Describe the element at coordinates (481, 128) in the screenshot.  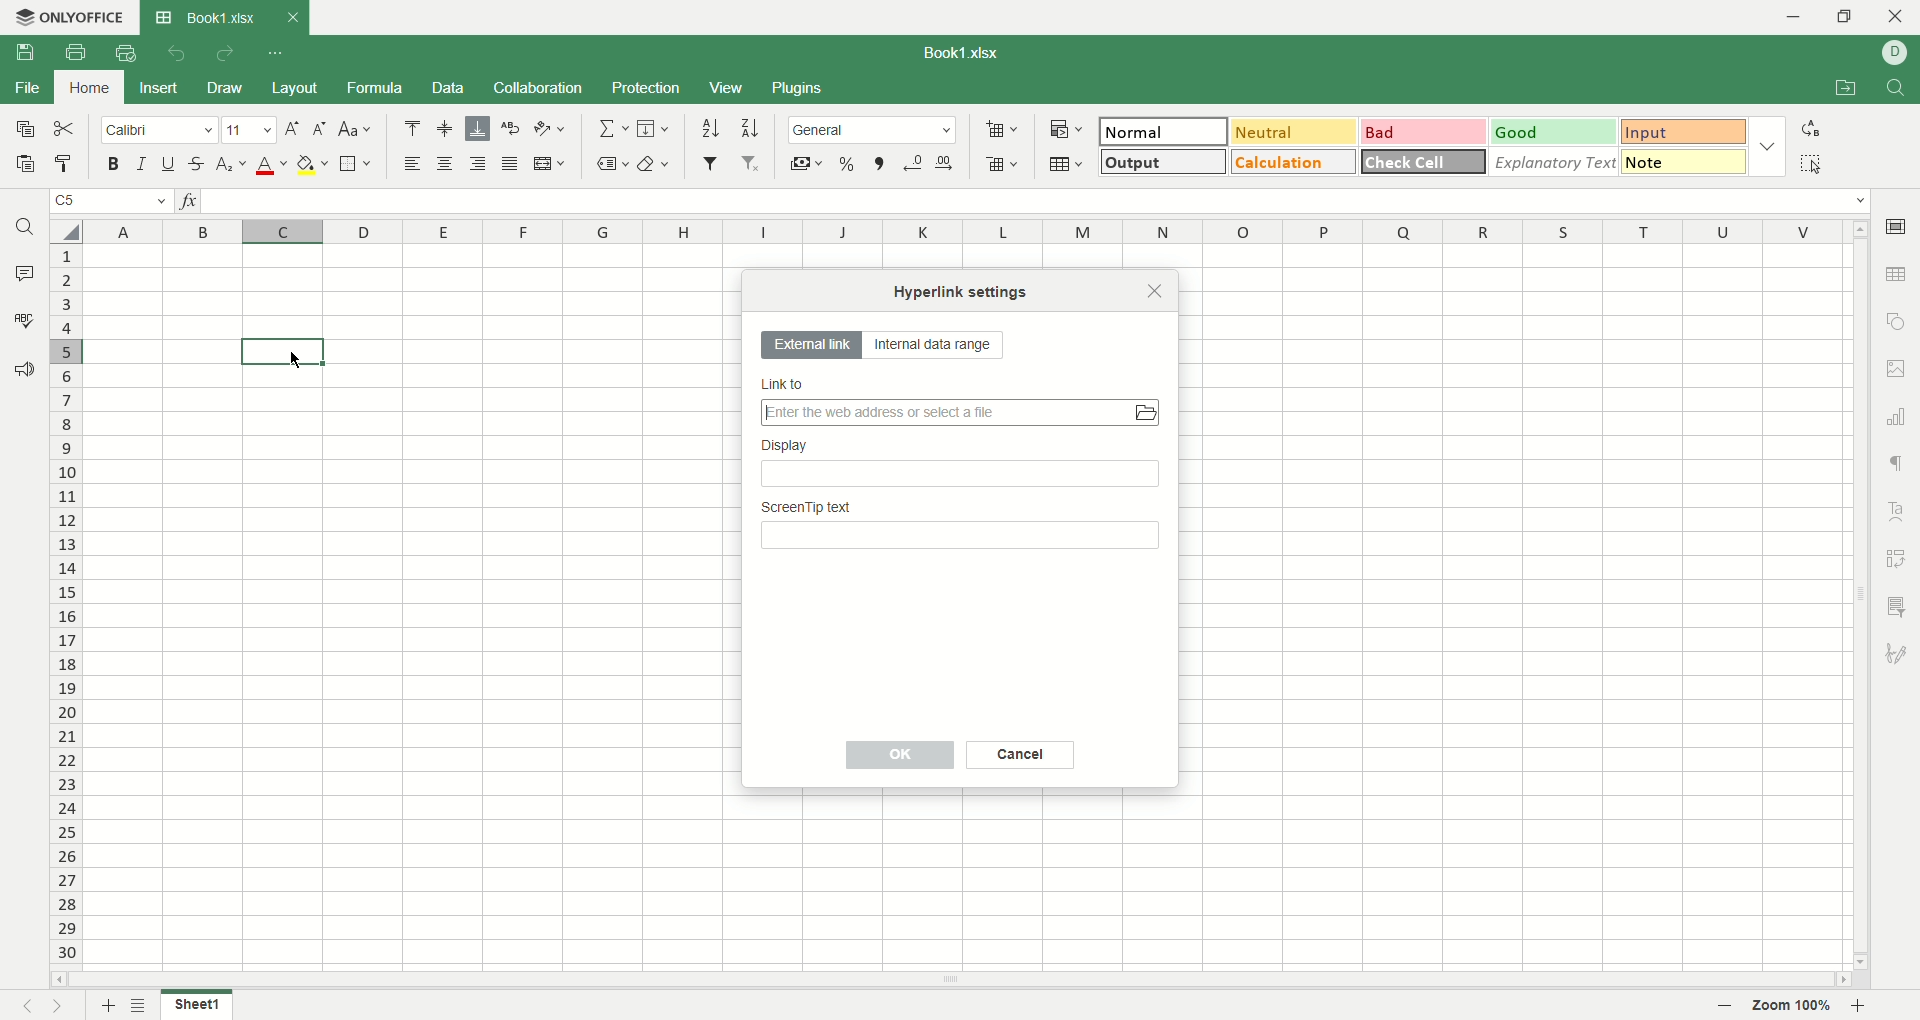
I see `align bottom` at that location.